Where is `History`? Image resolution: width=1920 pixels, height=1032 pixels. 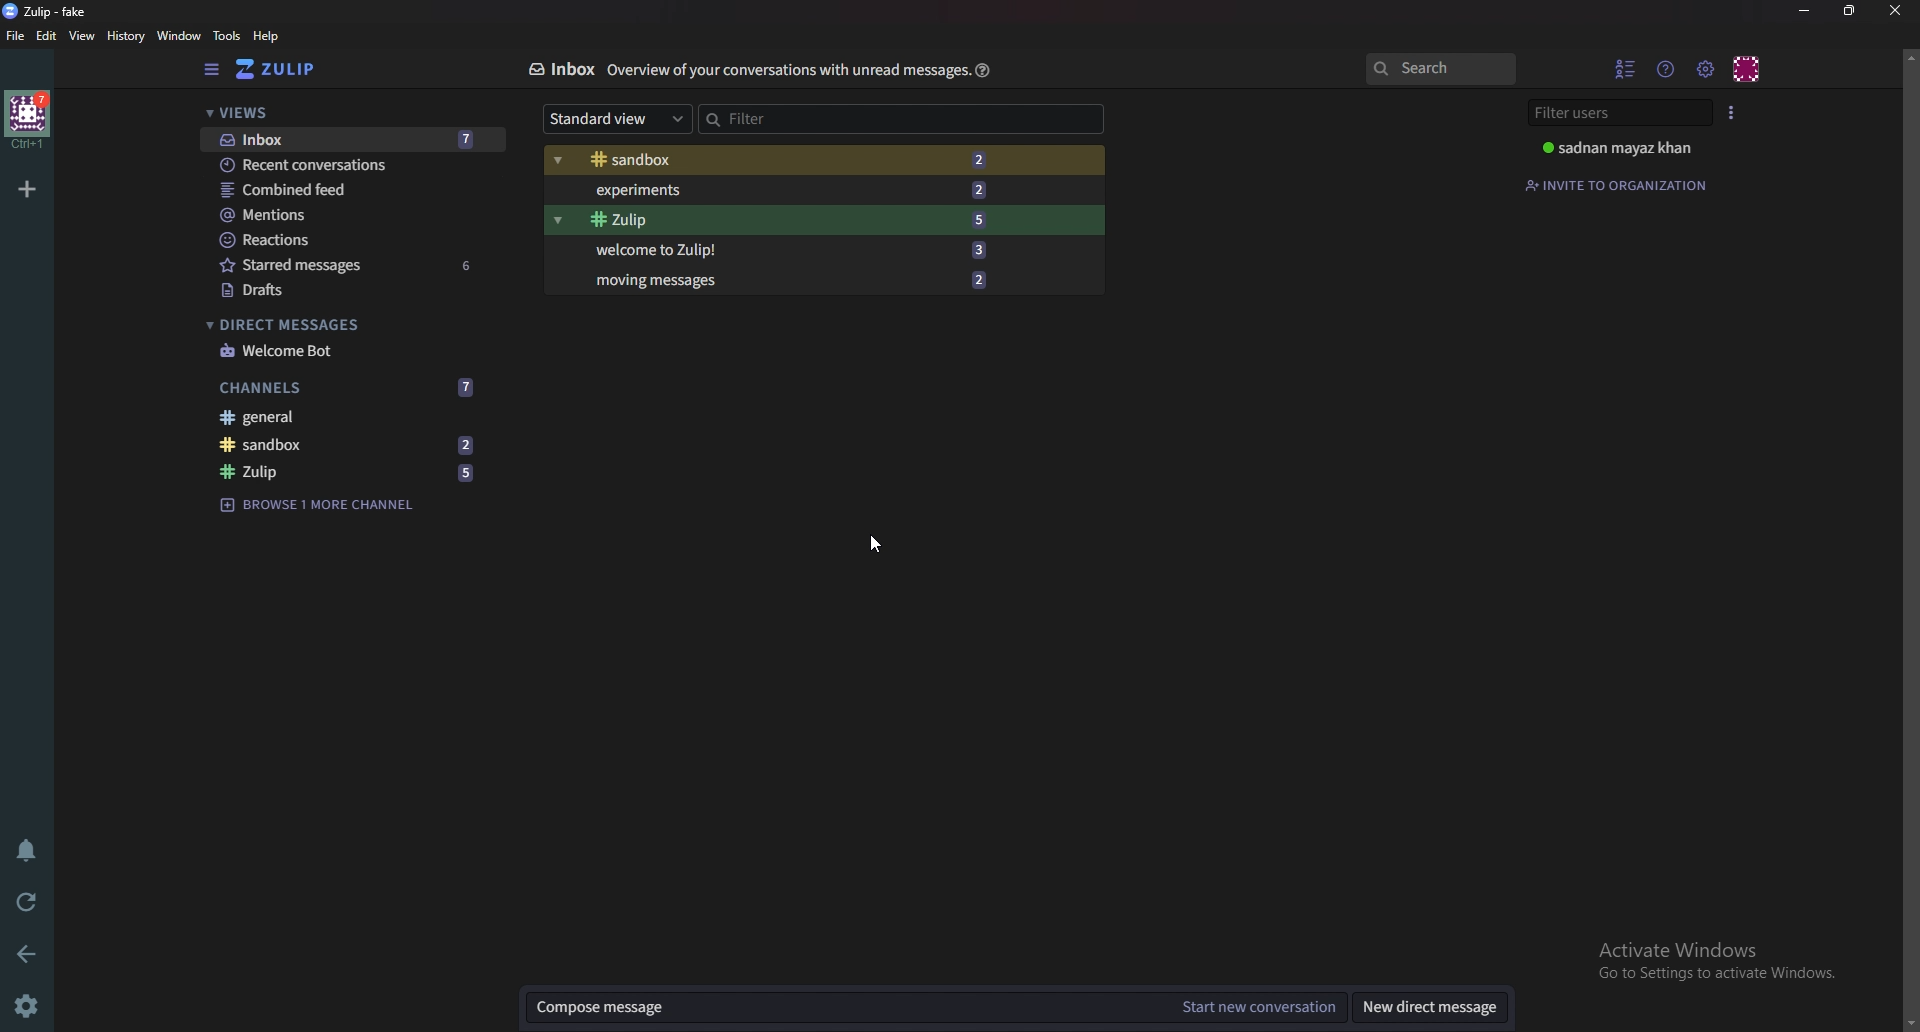
History is located at coordinates (128, 36).